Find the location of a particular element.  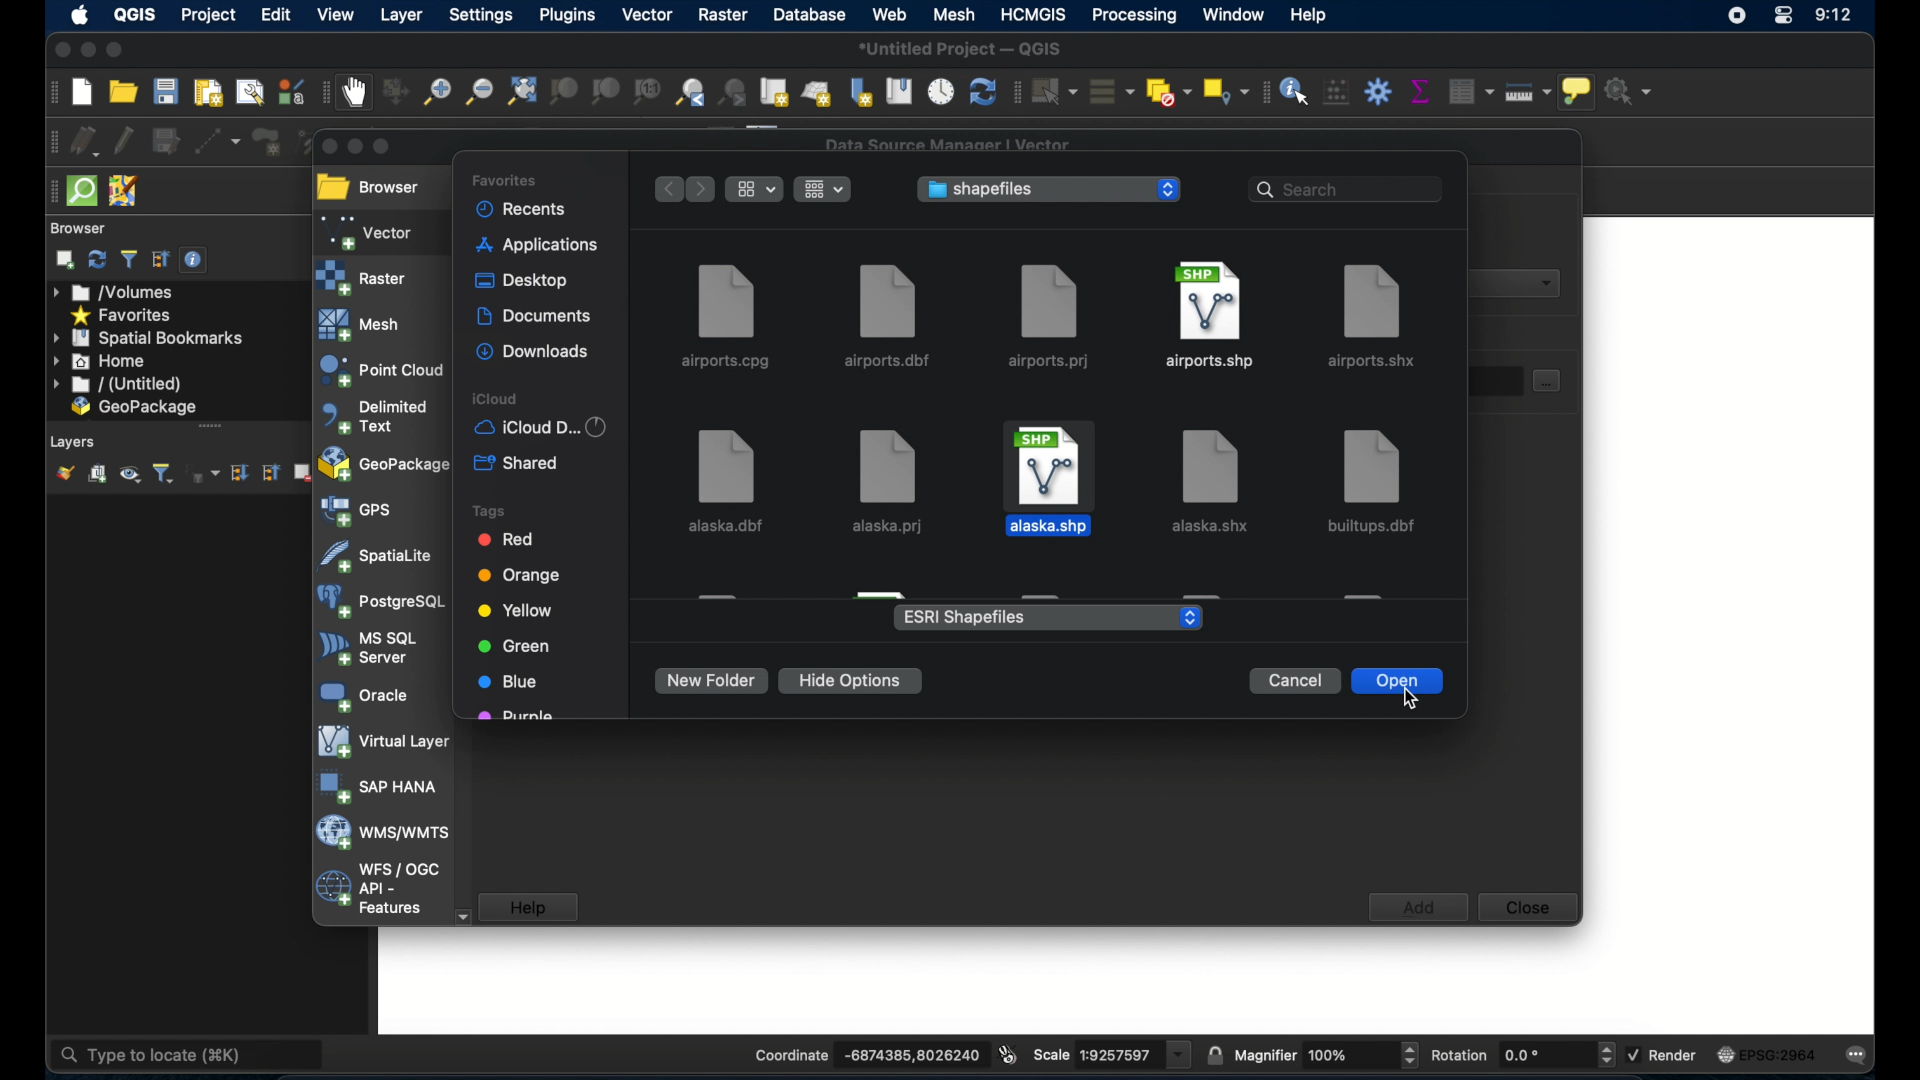

minimize is located at coordinates (357, 148).